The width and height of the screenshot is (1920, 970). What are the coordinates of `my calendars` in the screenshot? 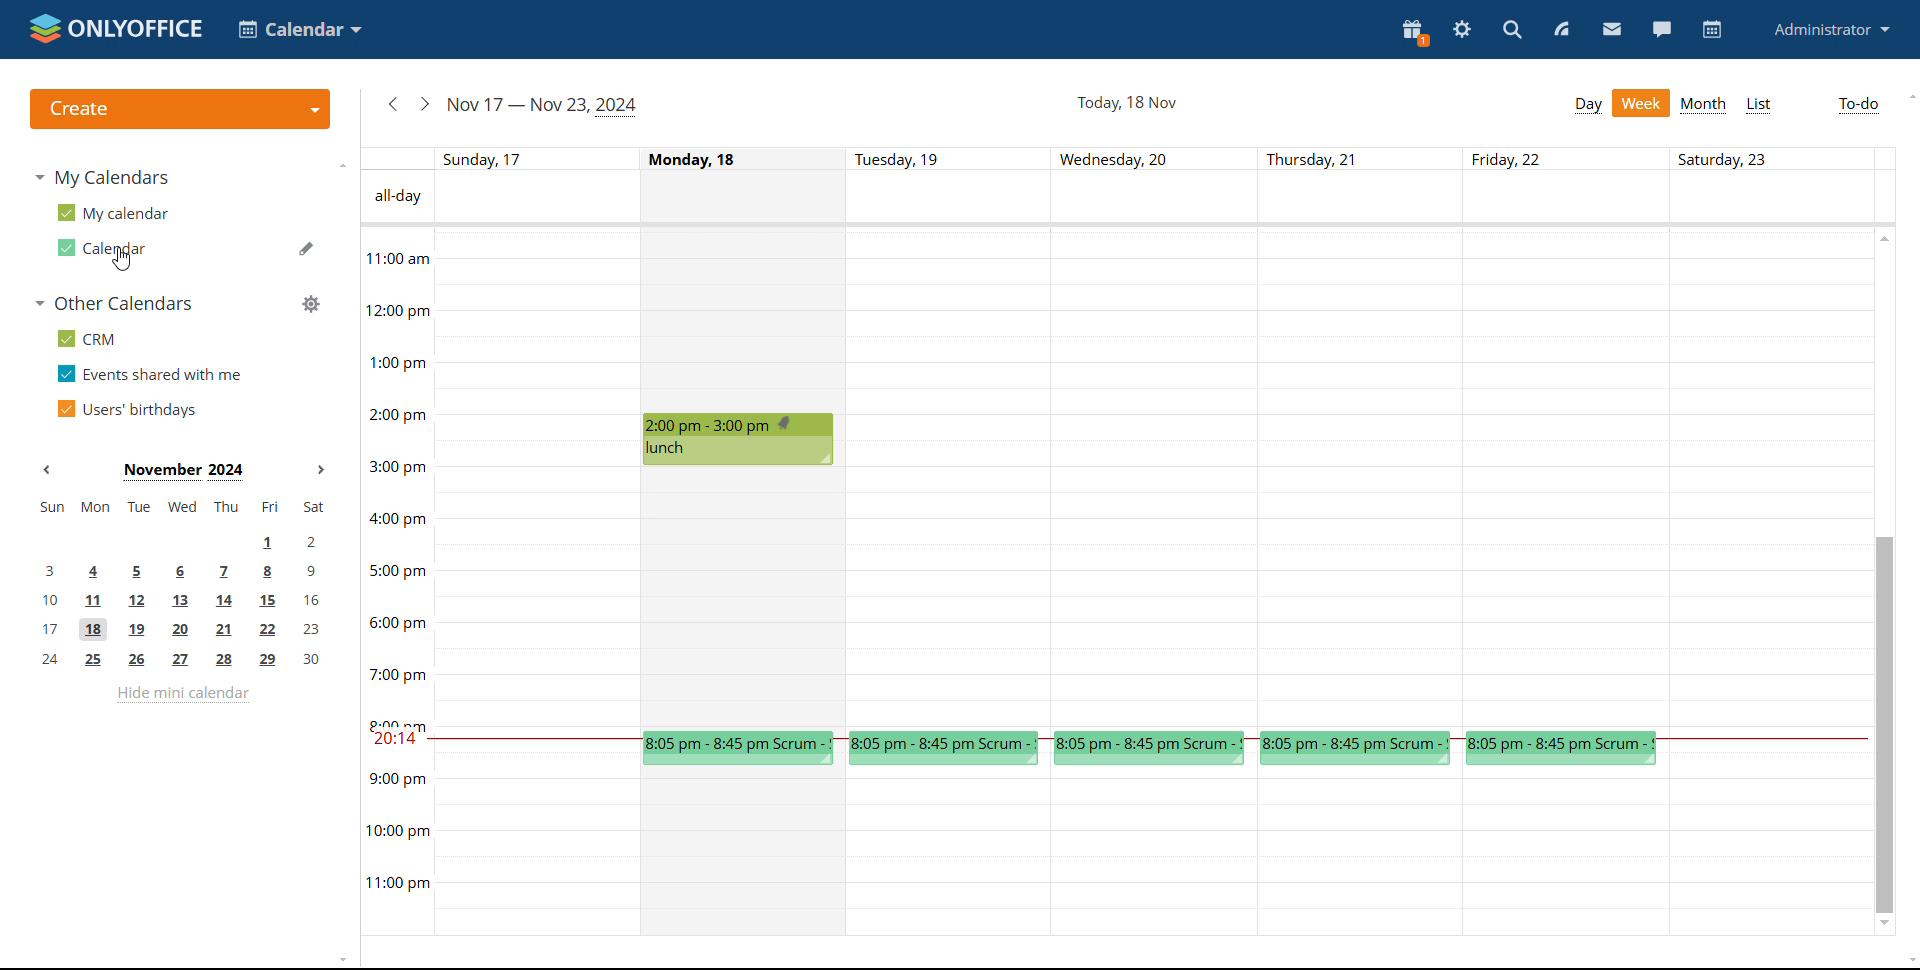 It's located at (104, 179).